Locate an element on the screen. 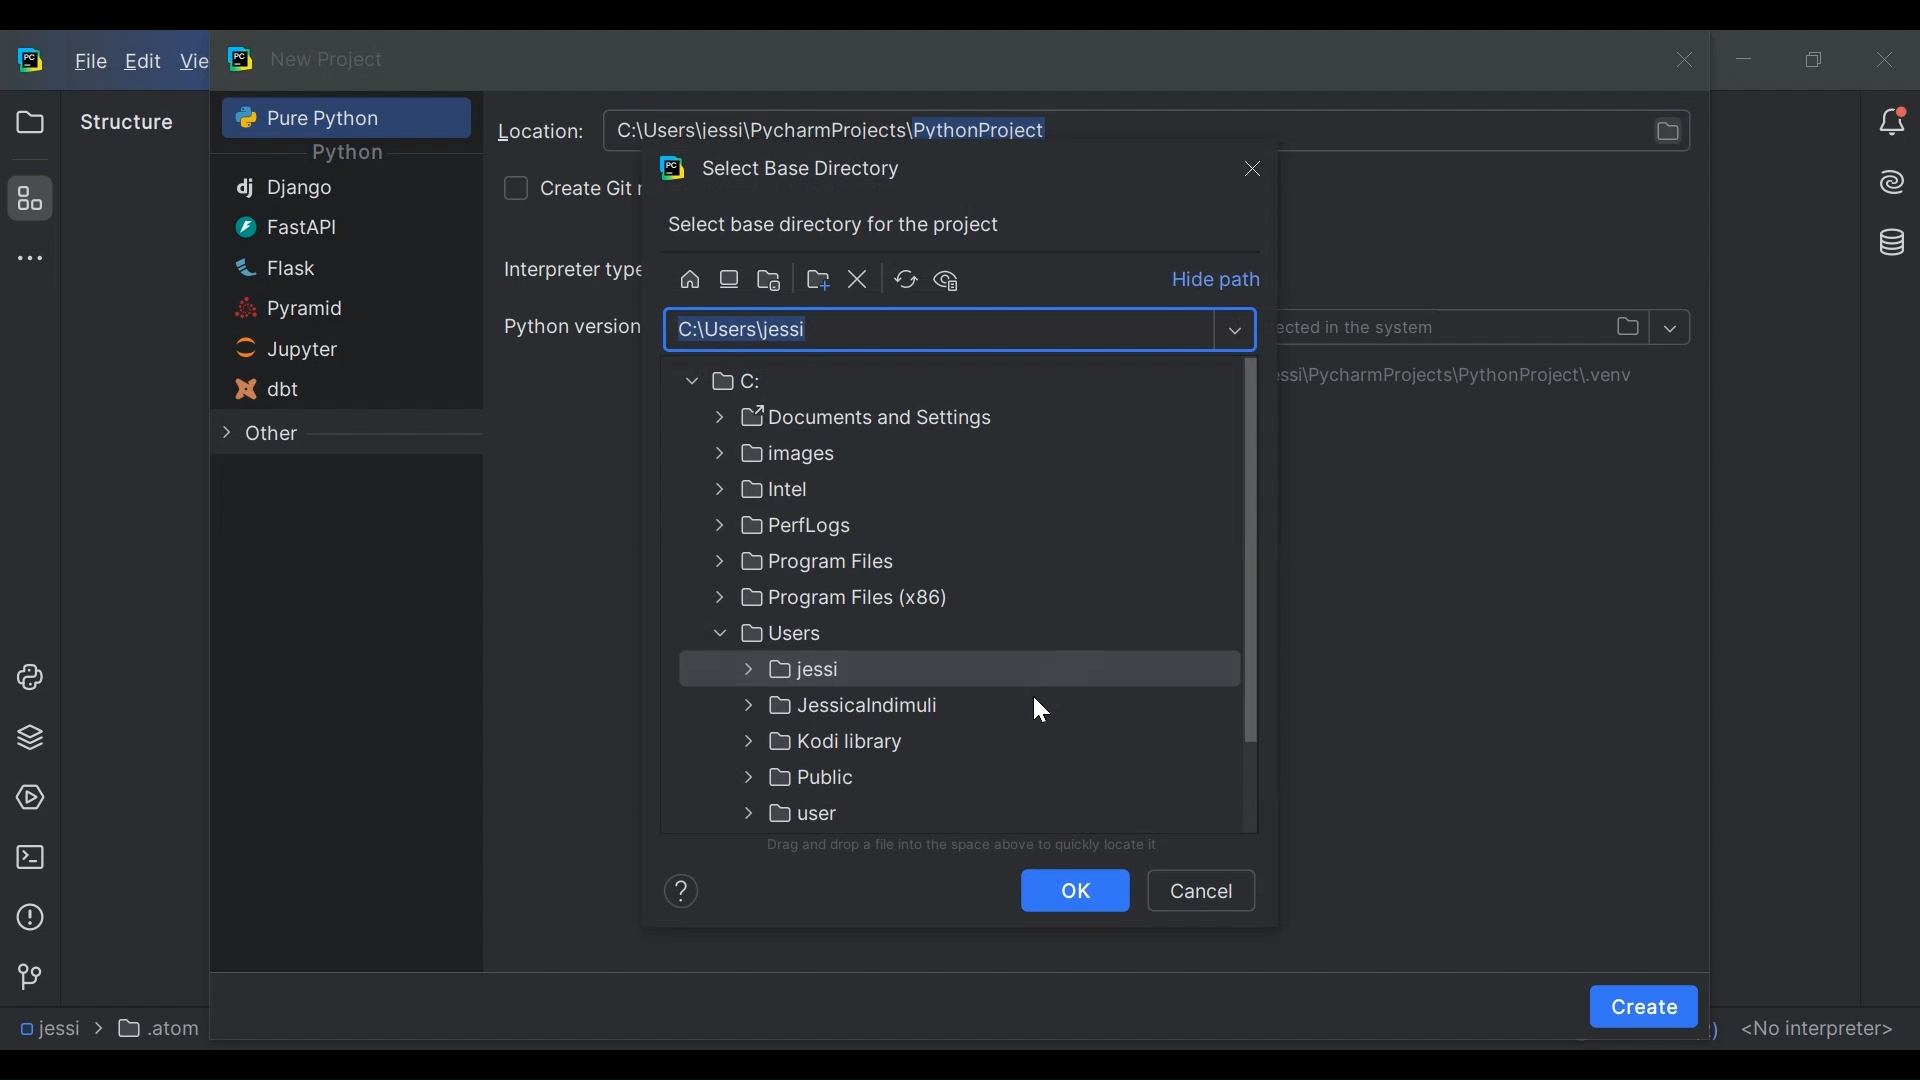 Image resolution: width=1920 pixels, height=1080 pixels. View is located at coordinates (193, 62).